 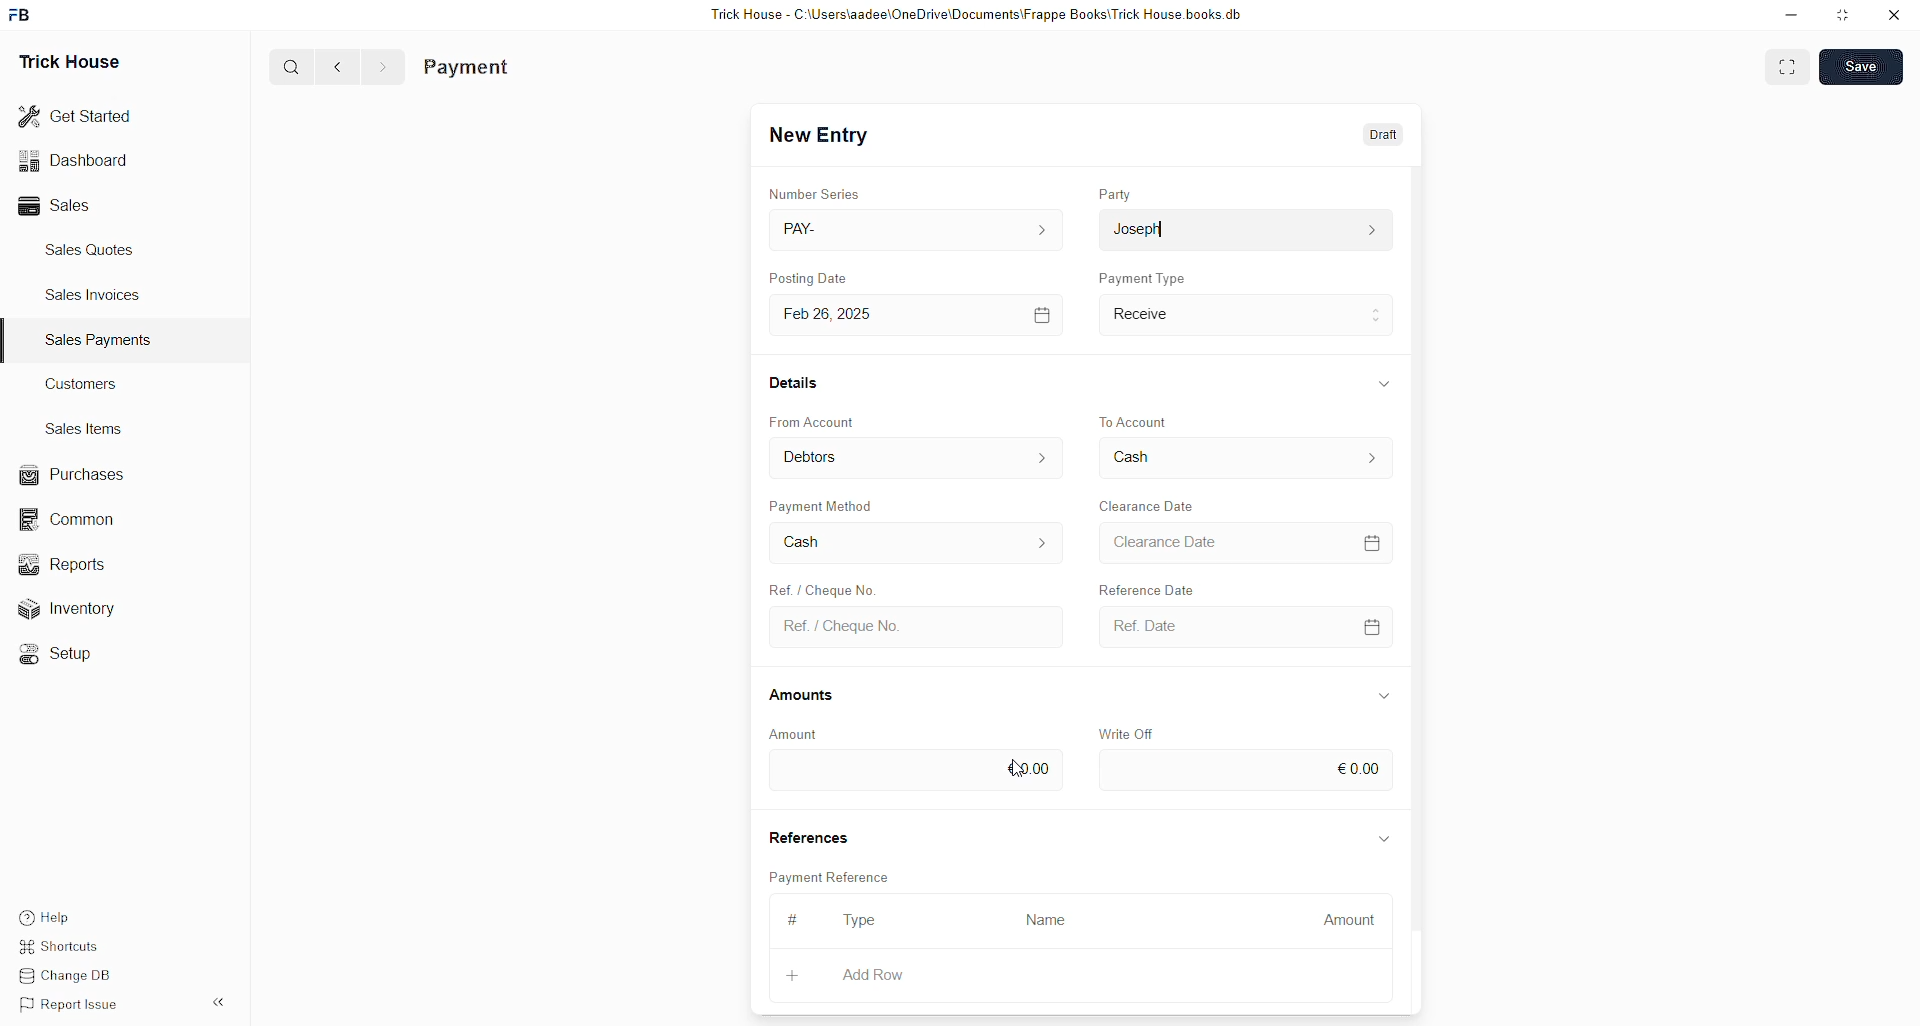 What do you see at coordinates (820, 587) in the screenshot?
I see `Ref. / Cheque No.` at bounding box center [820, 587].